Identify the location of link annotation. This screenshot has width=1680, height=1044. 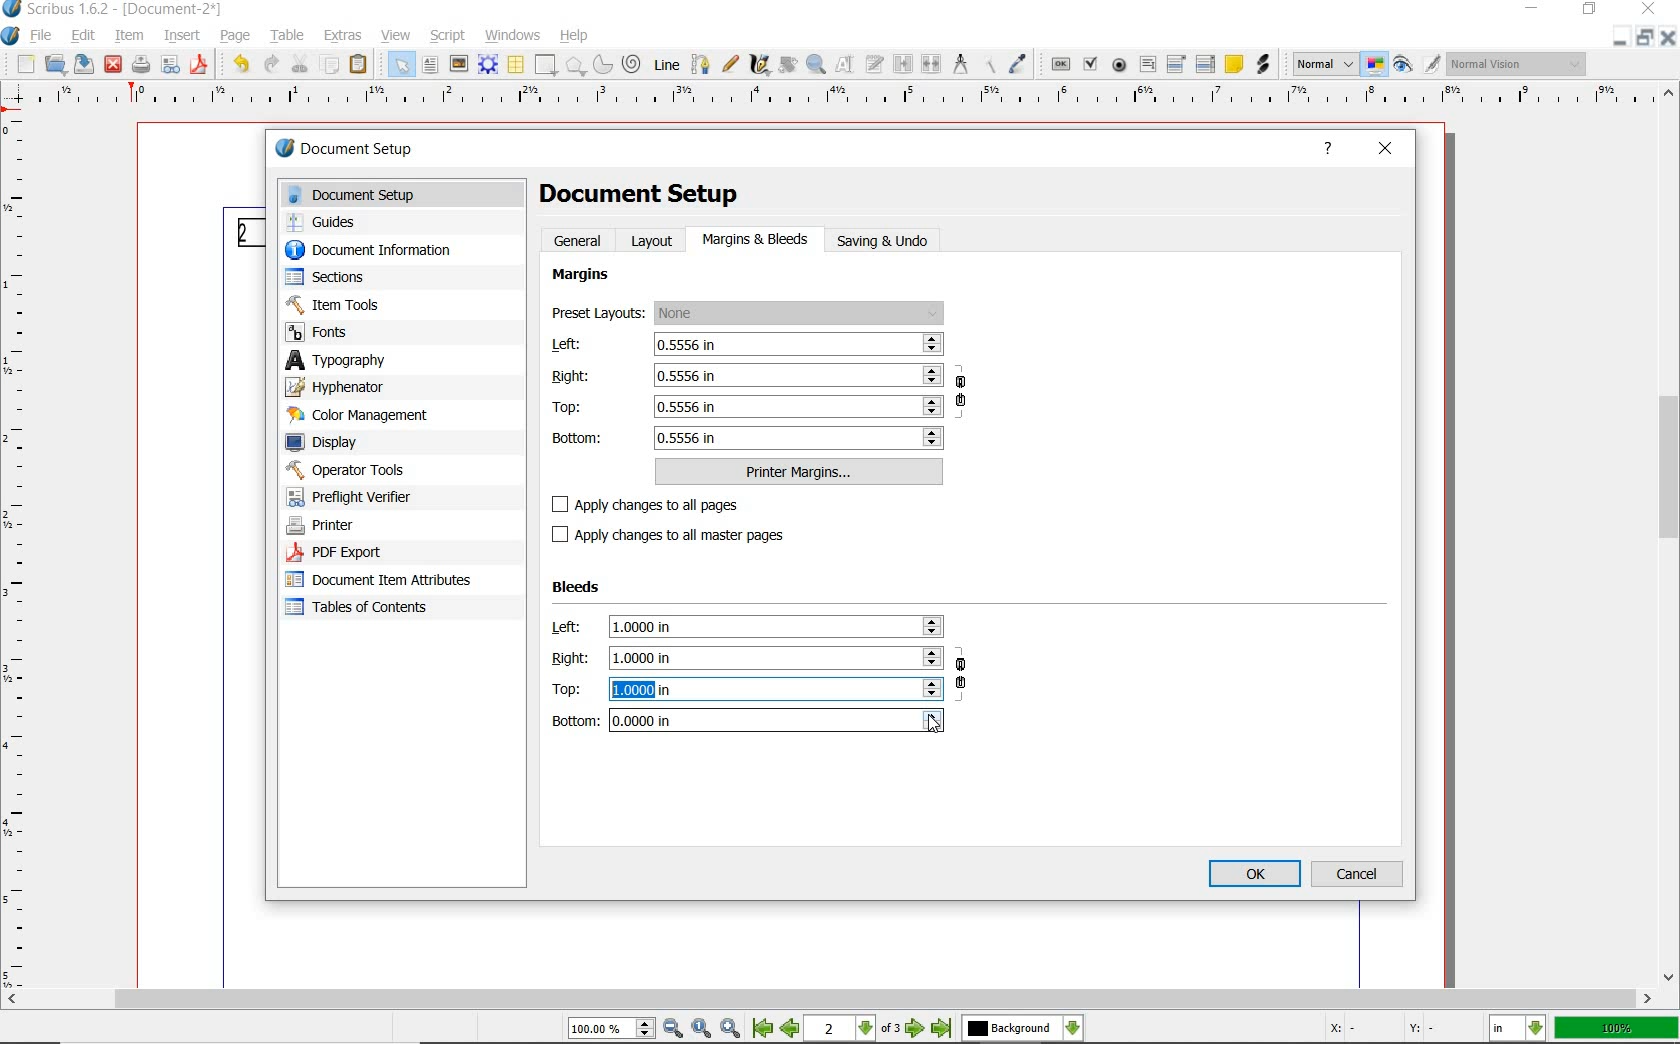
(1264, 65).